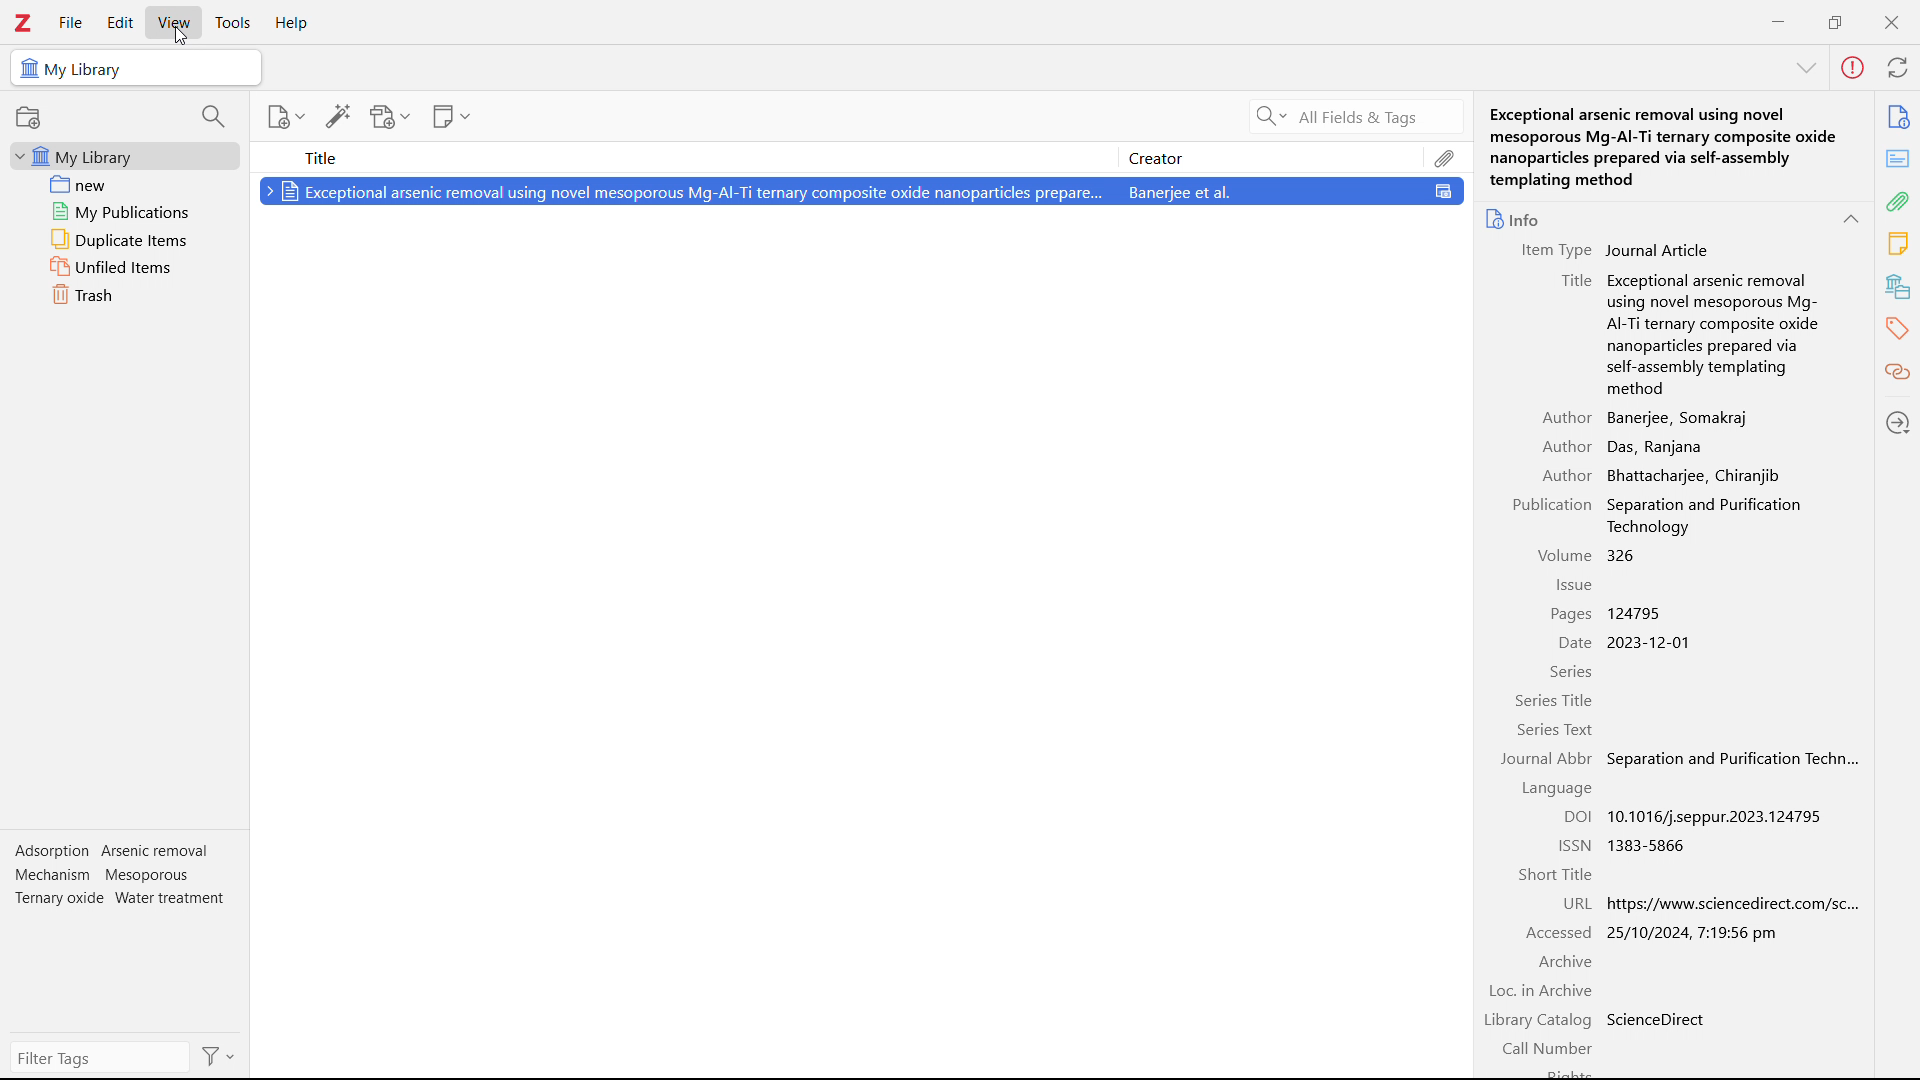 The height and width of the screenshot is (1080, 1920). I want to click on Series Title, so click(1553, 699).